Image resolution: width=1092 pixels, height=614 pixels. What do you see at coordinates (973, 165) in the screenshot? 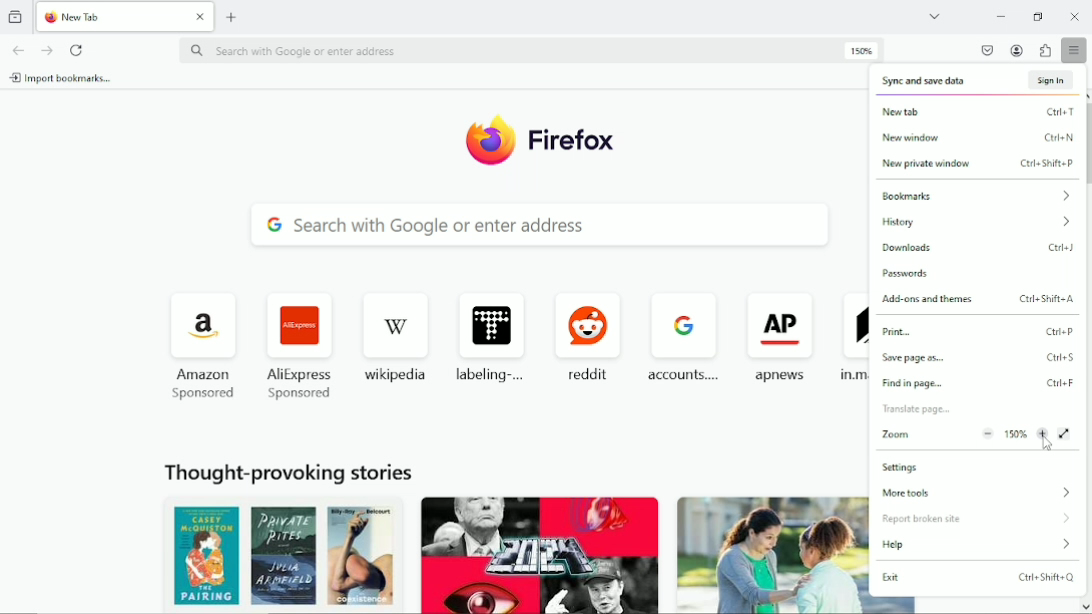
I see `new private window` at bounding box center [973, 165].